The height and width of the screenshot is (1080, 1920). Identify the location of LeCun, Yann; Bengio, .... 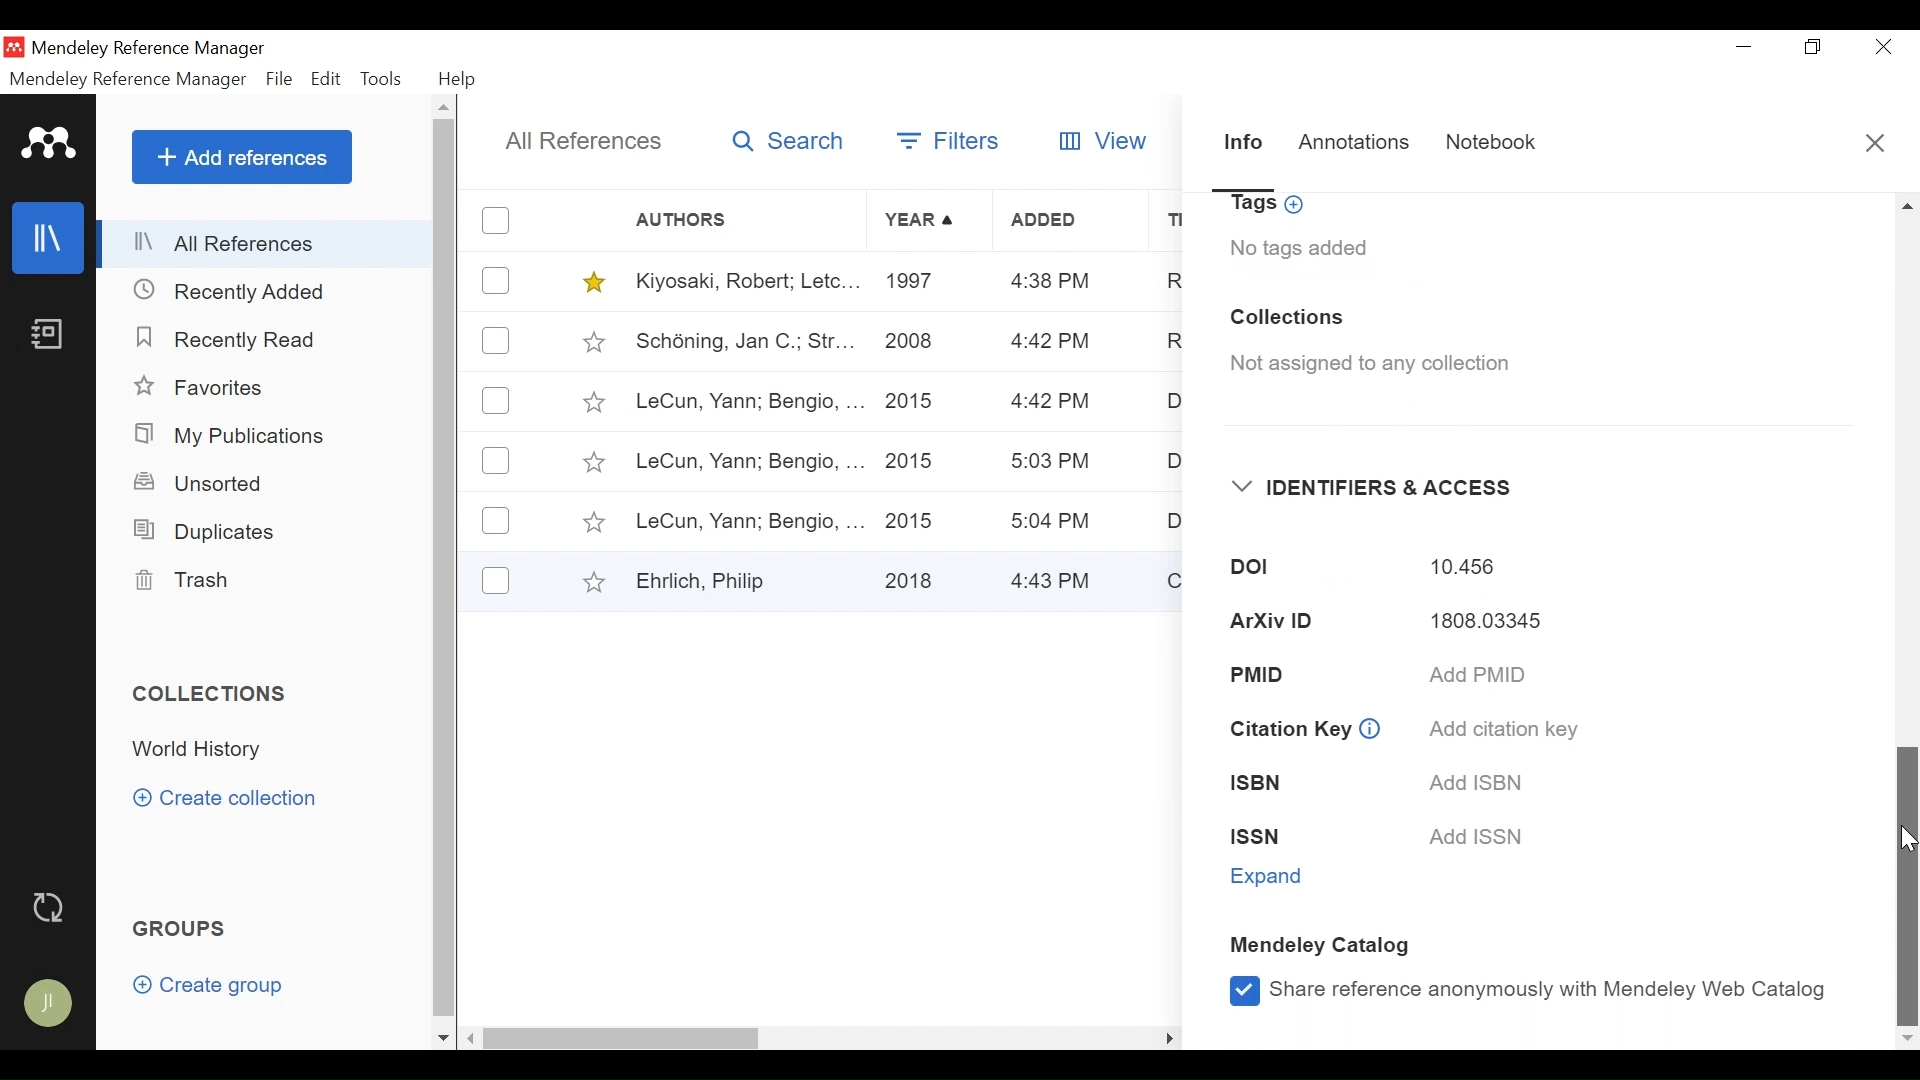
(748, 519).